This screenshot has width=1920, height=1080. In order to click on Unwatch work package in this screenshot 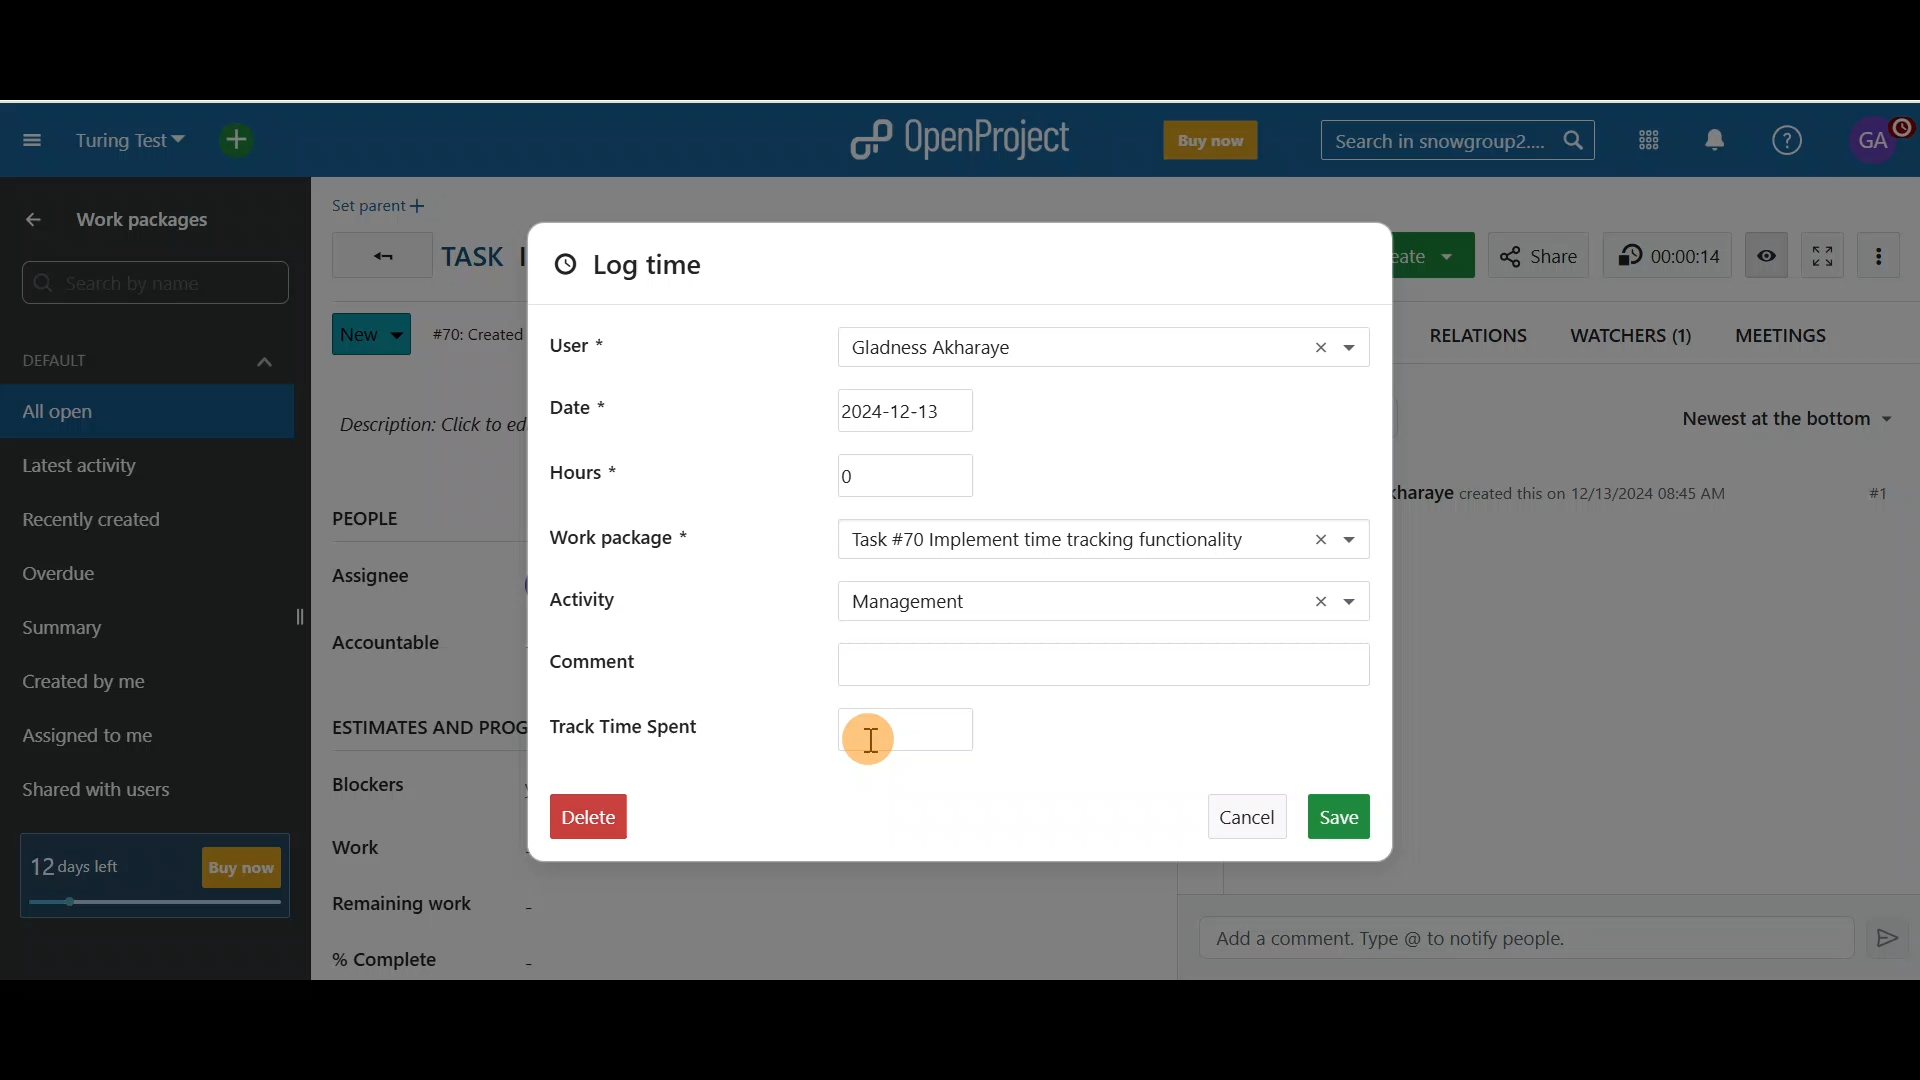, I will do `click(1766, 254)`.